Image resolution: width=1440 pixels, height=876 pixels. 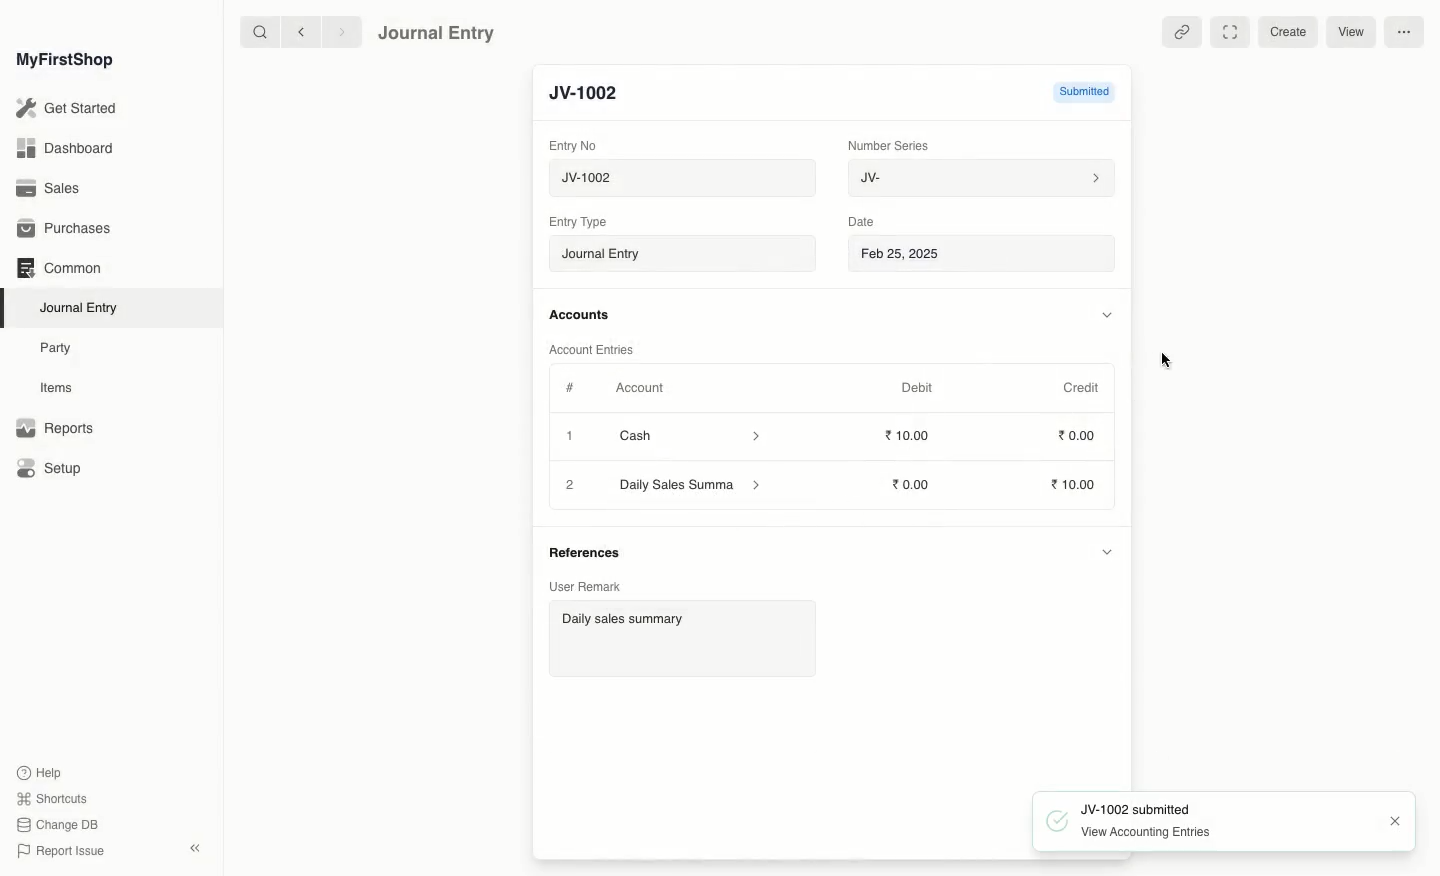 I want to click on Dashboard, so click(x=64, y=147).